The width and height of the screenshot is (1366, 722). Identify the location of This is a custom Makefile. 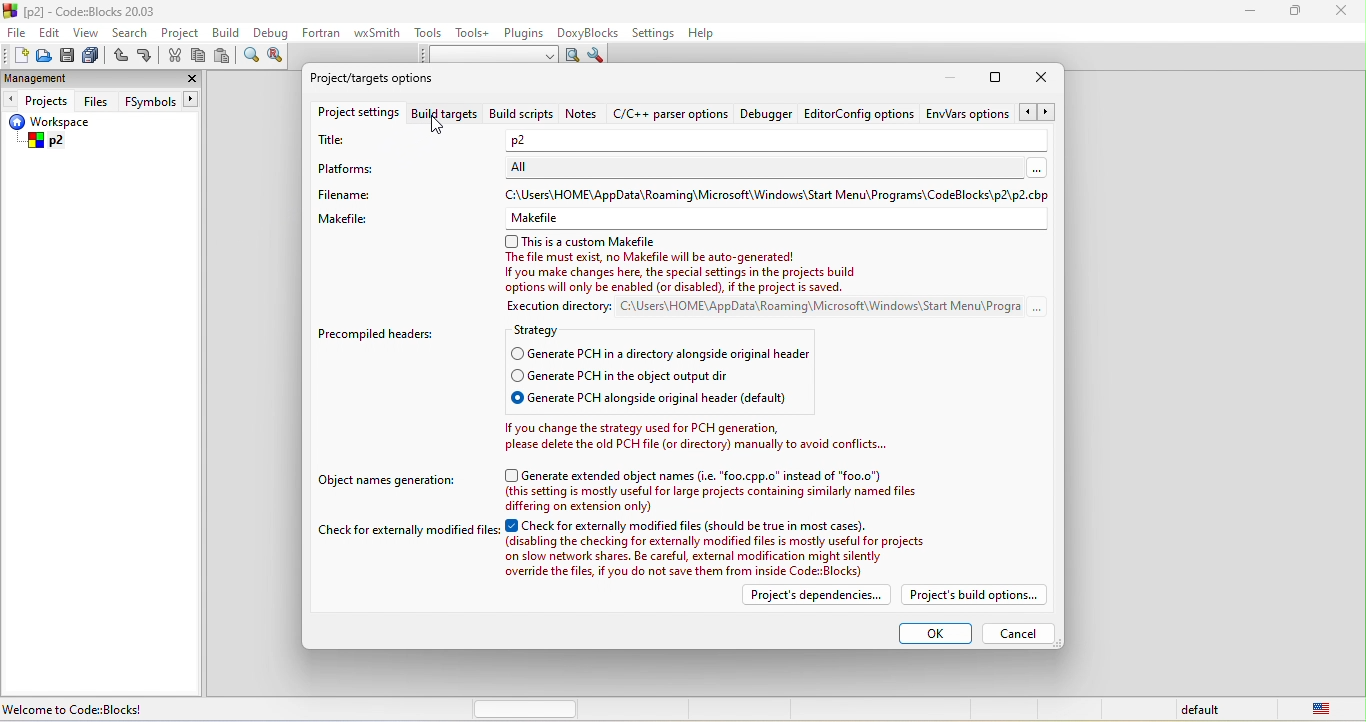
(583, 239).